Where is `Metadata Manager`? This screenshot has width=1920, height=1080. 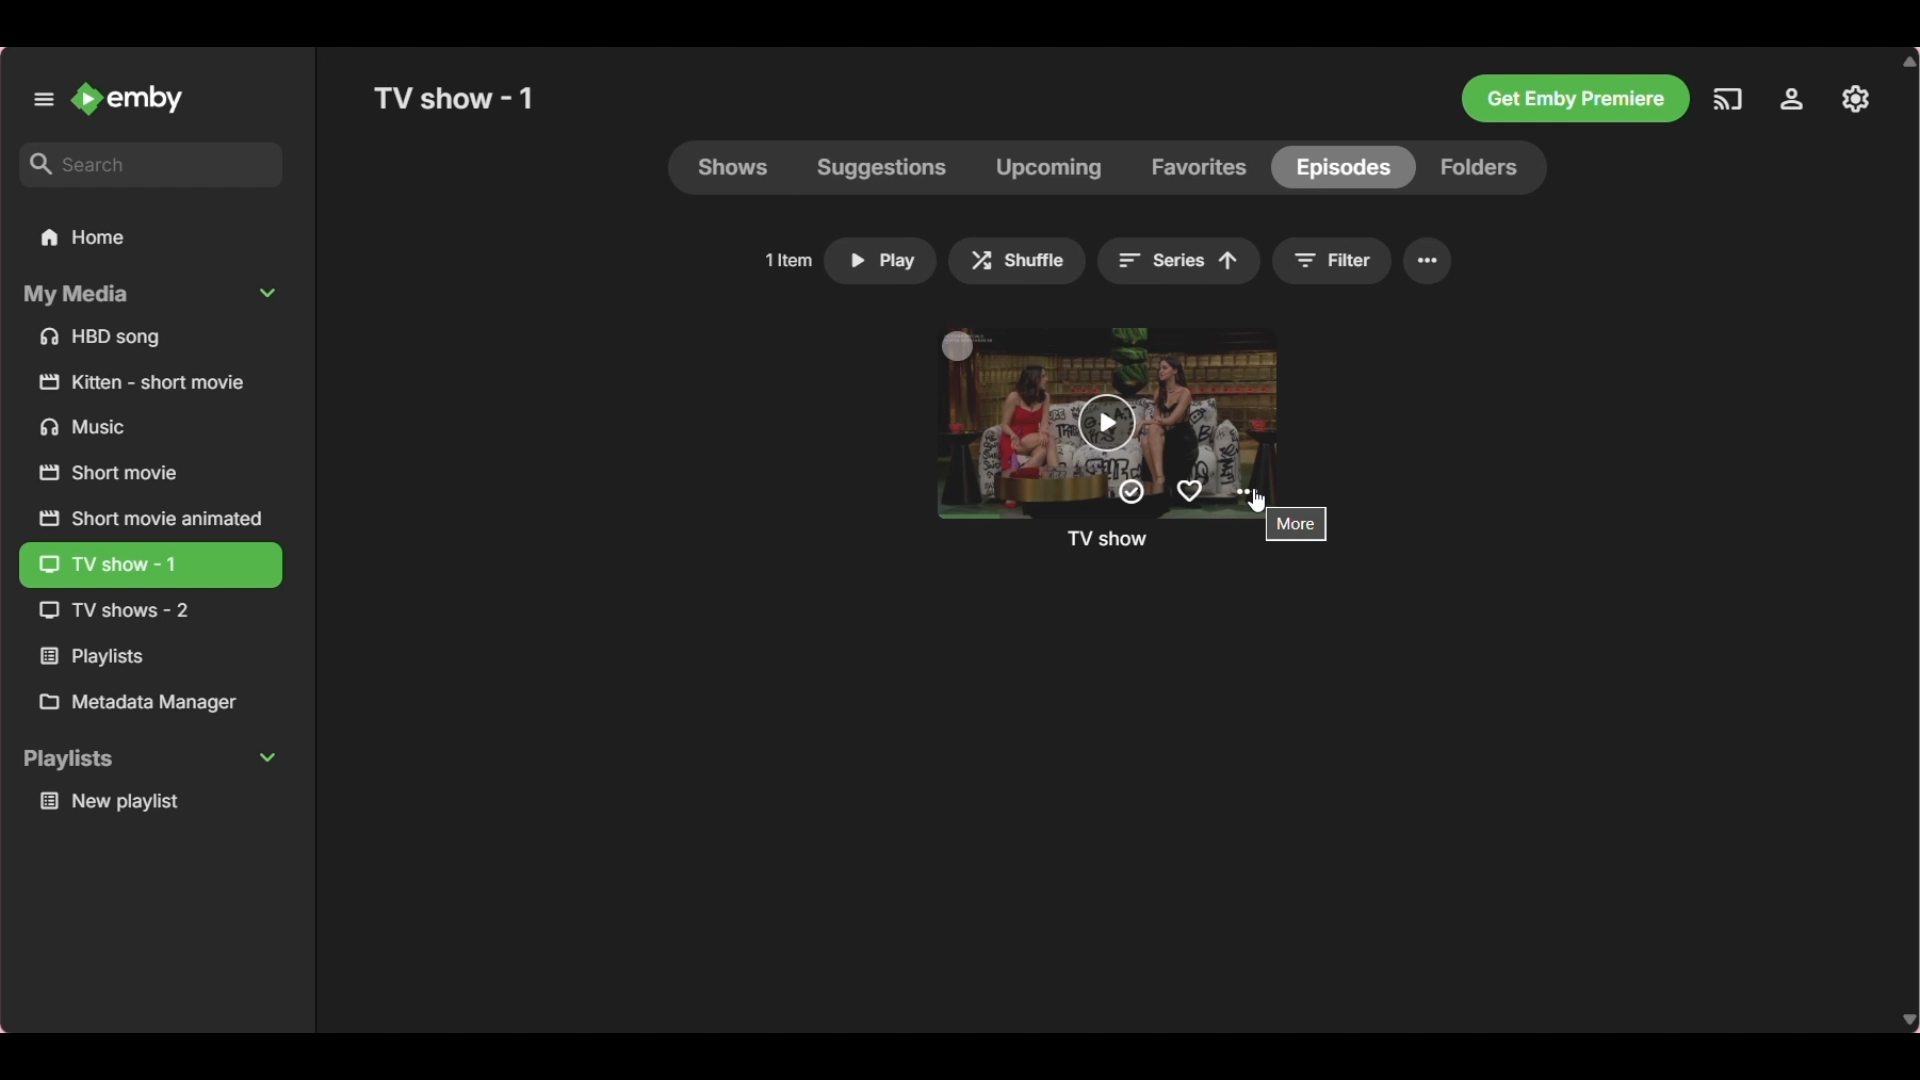 Metadata Manager is located at coordinates (150, 702).